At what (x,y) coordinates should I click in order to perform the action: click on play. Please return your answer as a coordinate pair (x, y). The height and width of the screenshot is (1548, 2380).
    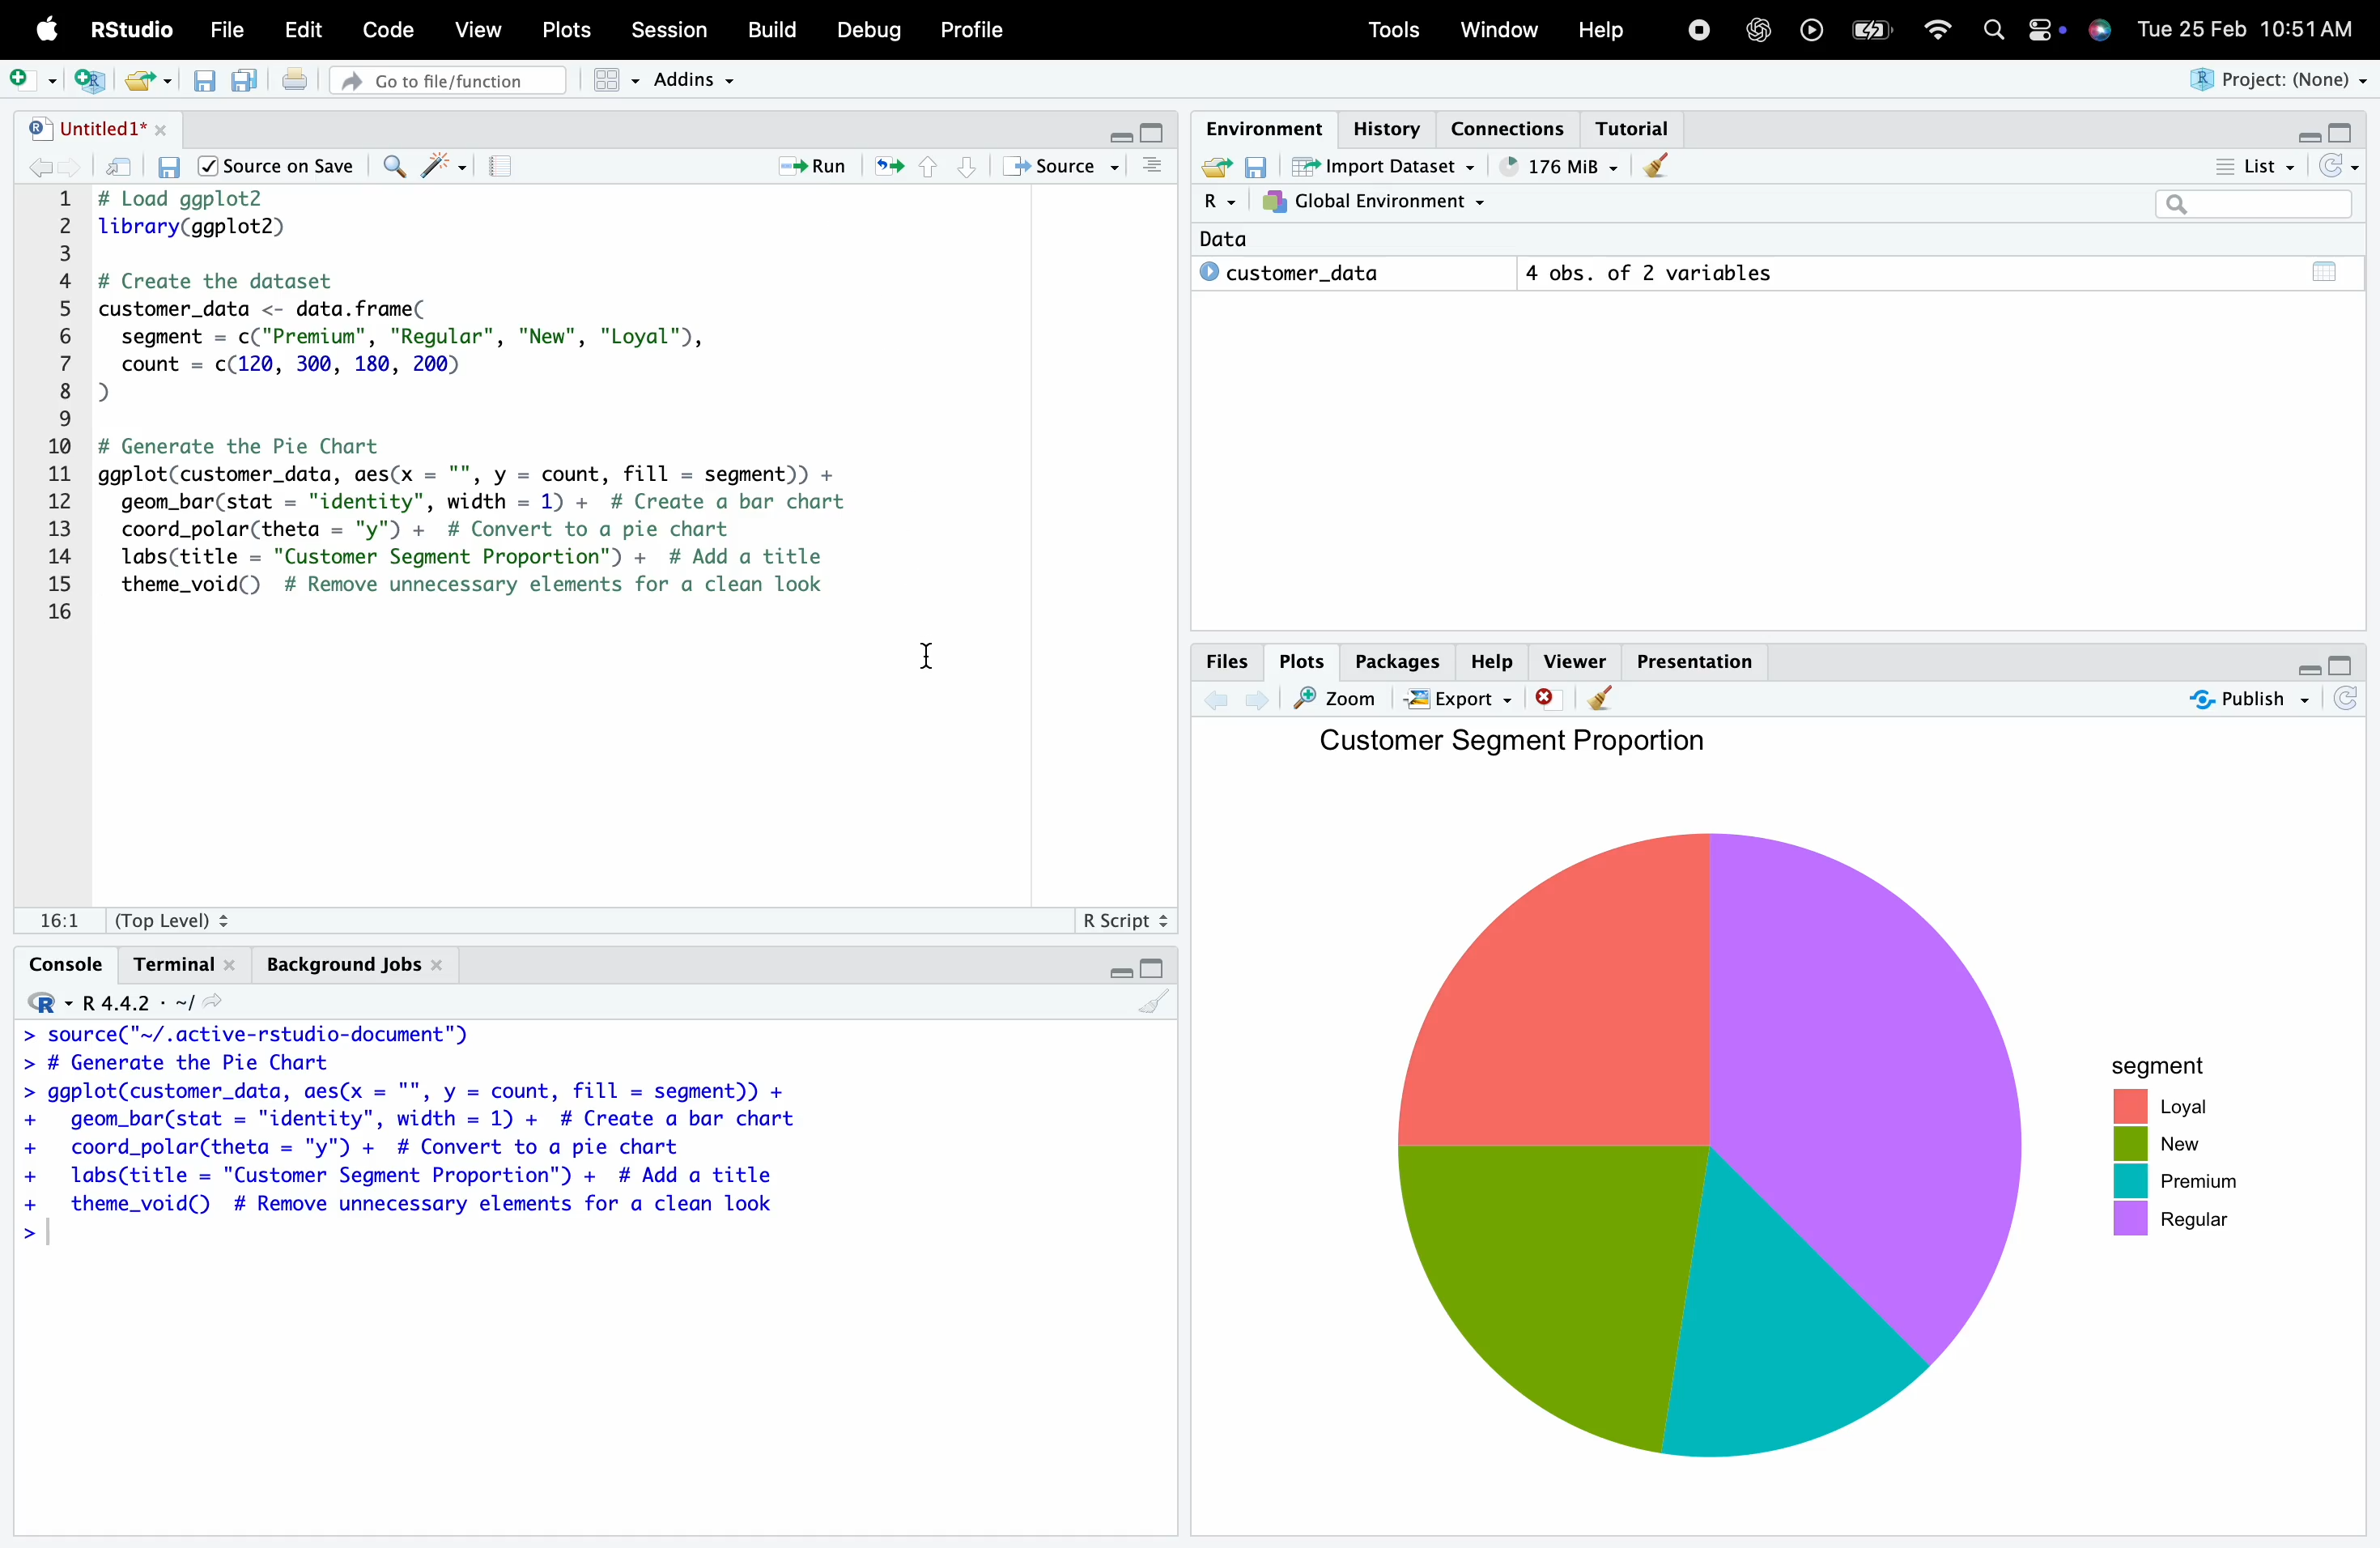
    Looking at the image, I should click on (1812, 28).